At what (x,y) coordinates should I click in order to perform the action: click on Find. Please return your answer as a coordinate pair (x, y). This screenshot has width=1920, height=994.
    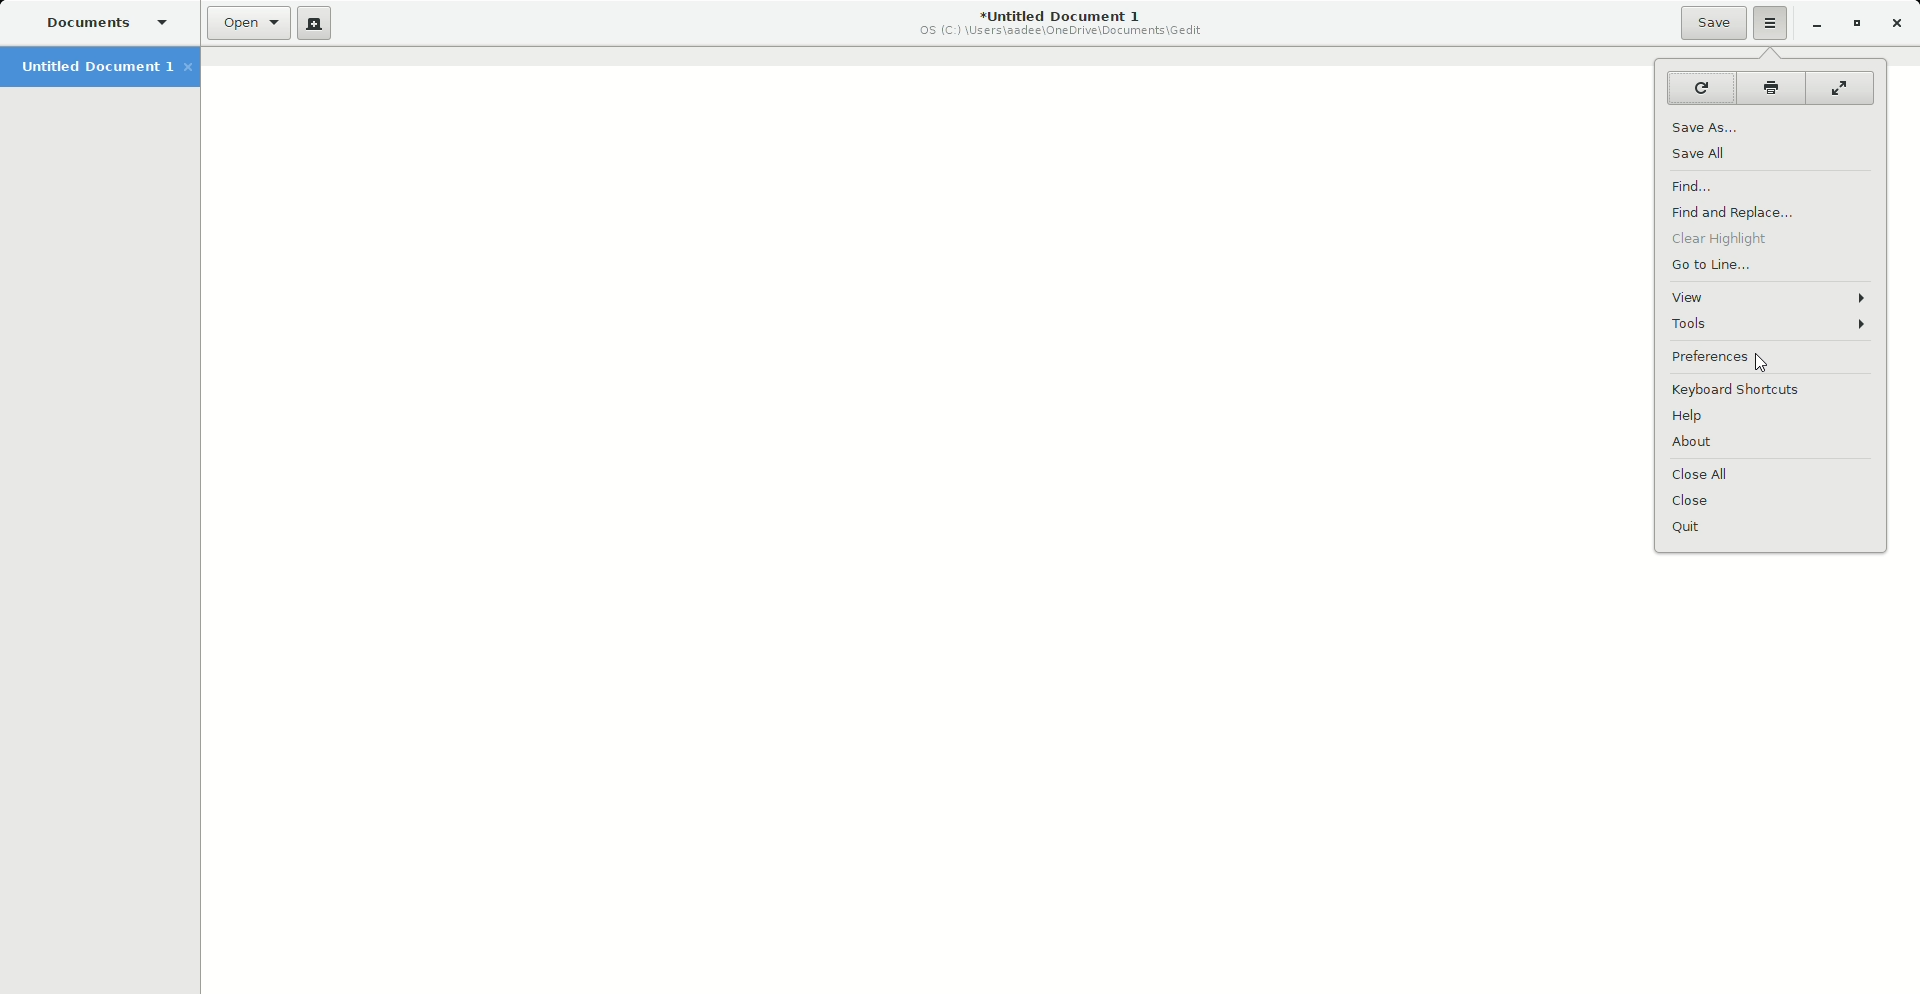
    Looking at the image, I should click on (1708, 185).